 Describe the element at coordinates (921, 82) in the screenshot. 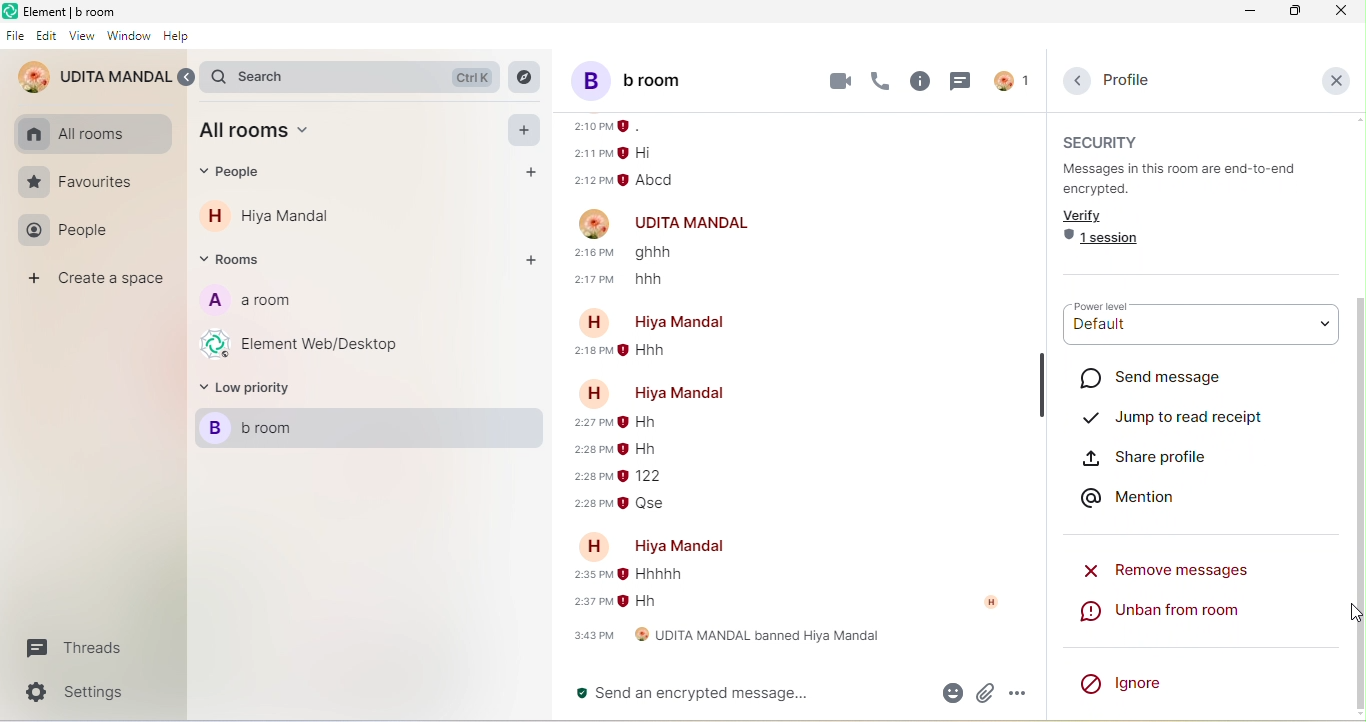

I see `room info` at that location.